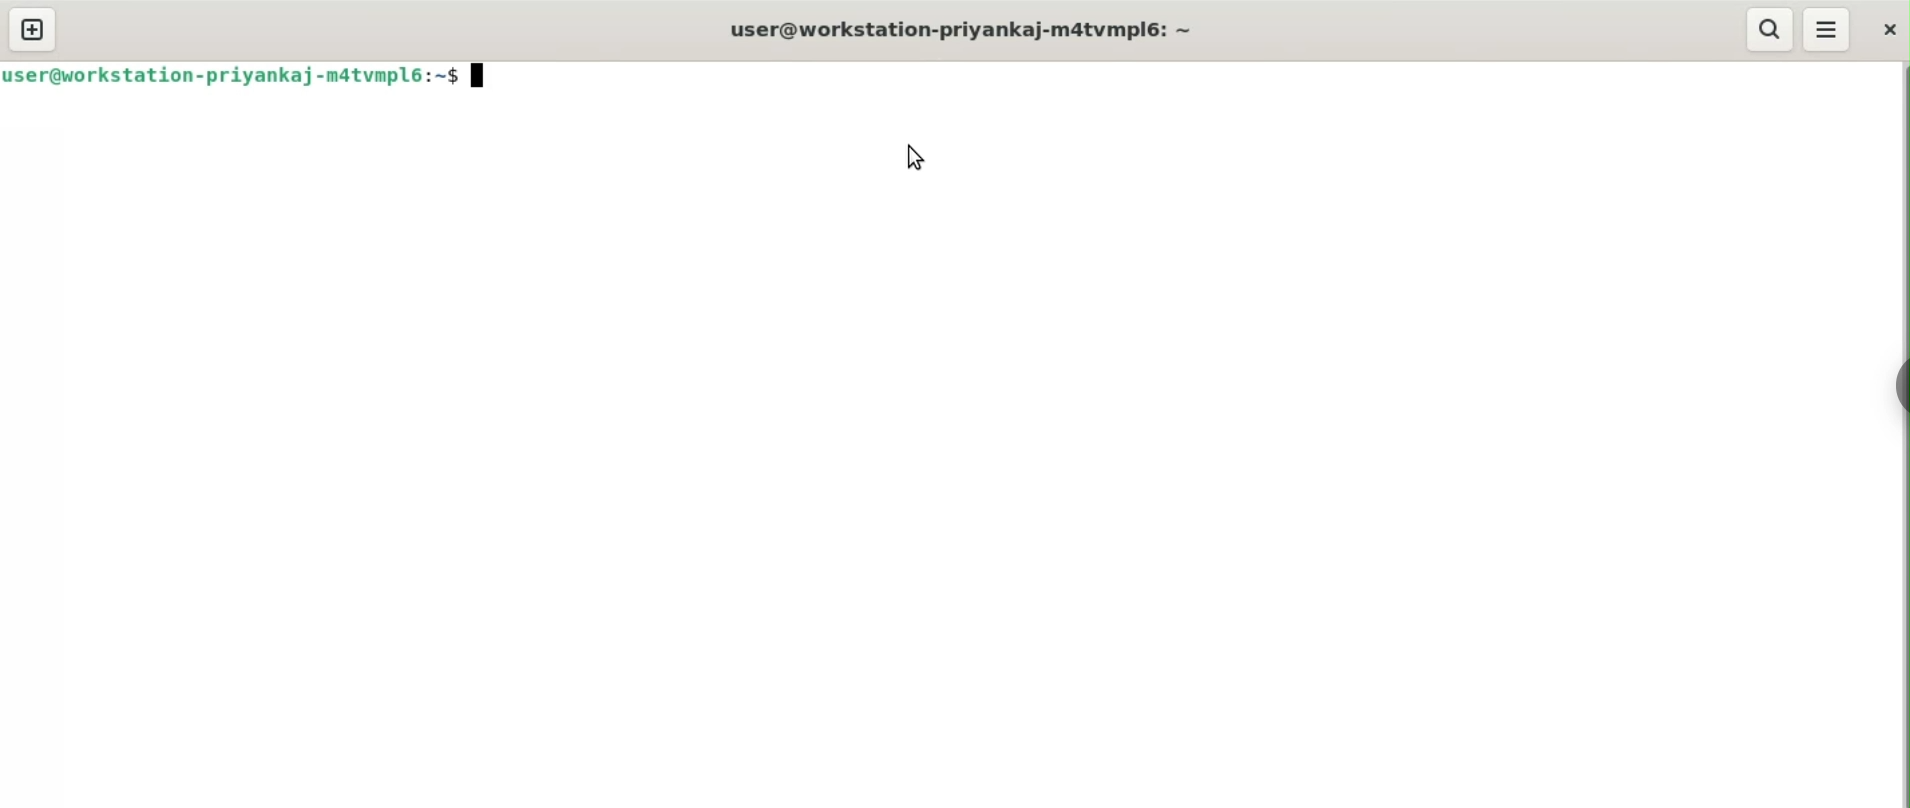  What do you see at coordinates (1893, 25) in the screenshot?
I see `close` at bounding box center [1893, 25].